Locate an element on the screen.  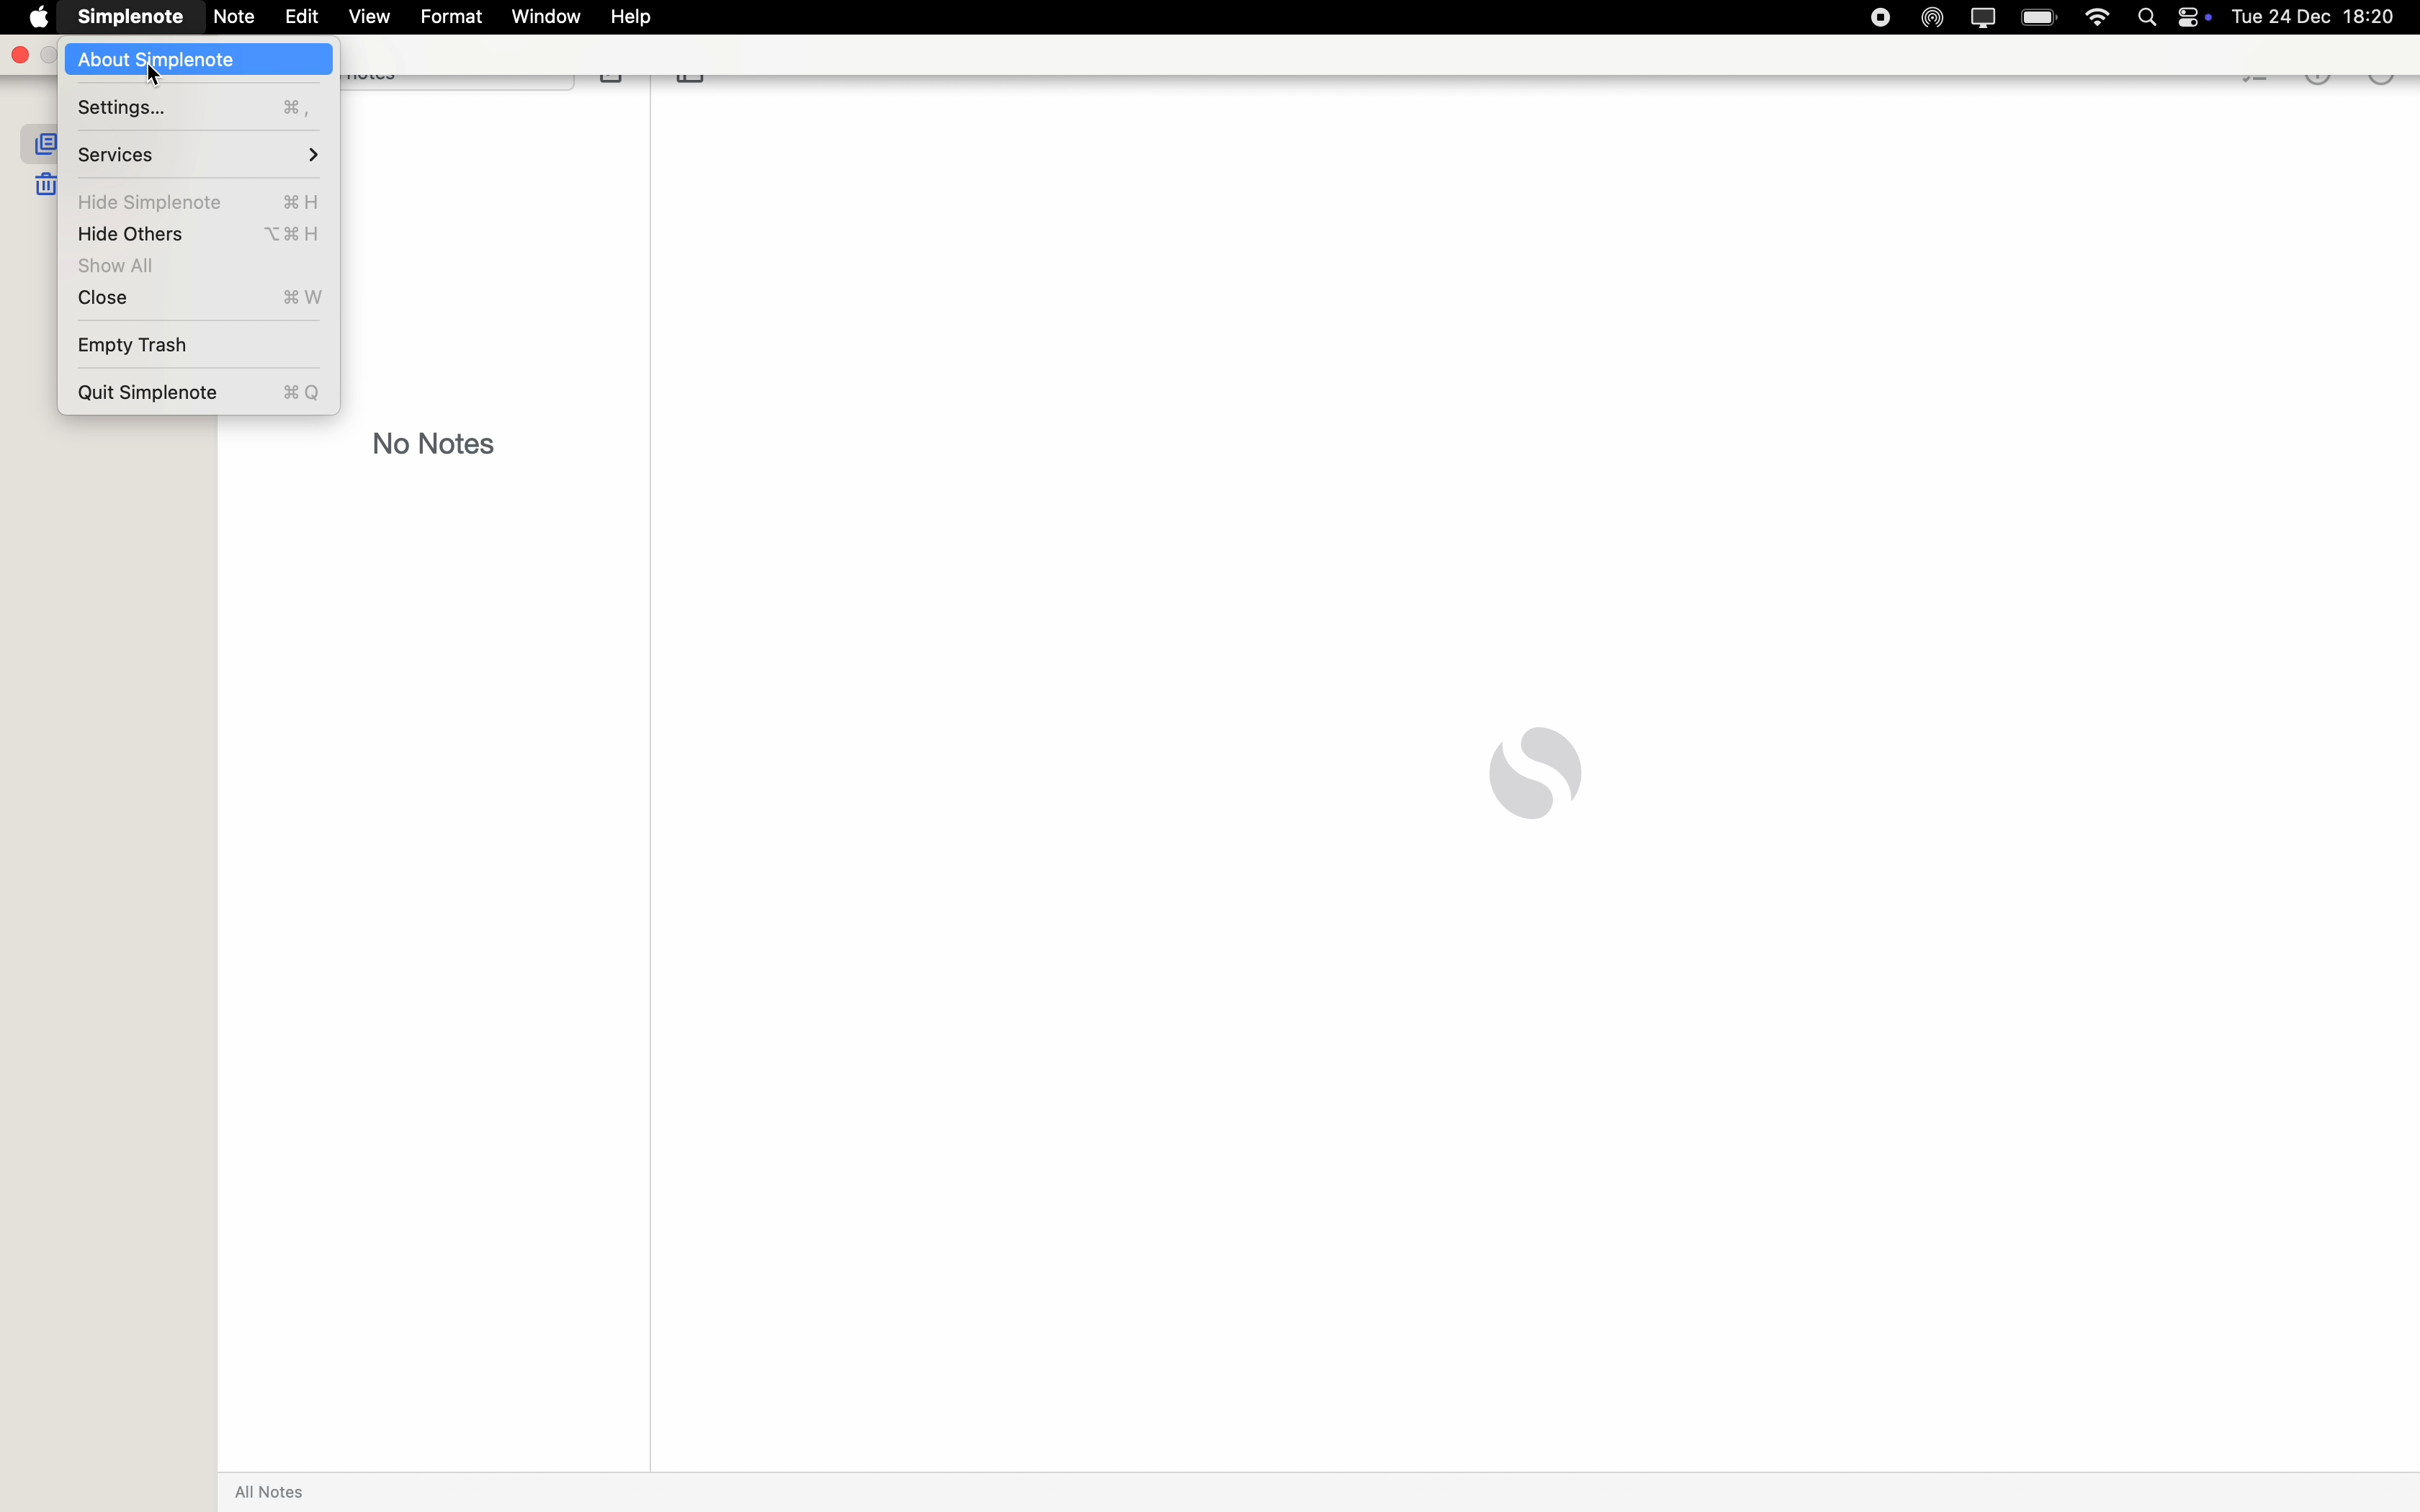
empty trash is located at coordinates (130, 342).